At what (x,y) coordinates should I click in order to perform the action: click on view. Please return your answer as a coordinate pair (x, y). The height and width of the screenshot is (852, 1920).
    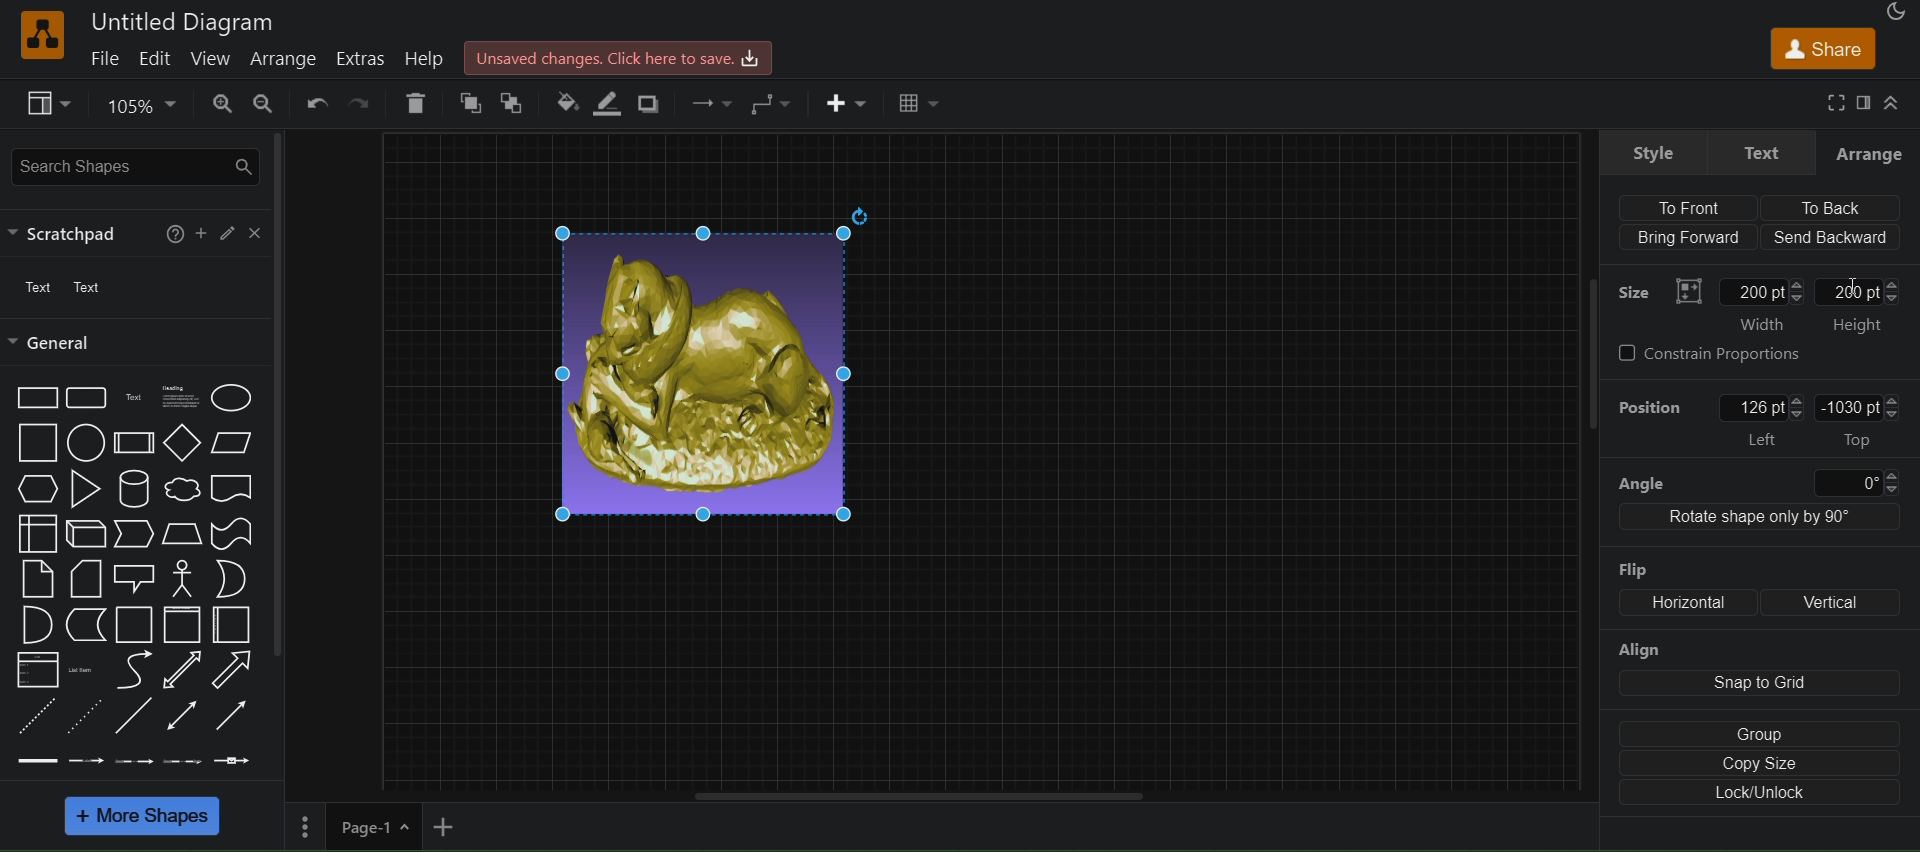
    Looking at the image, I should click on (49, 103).